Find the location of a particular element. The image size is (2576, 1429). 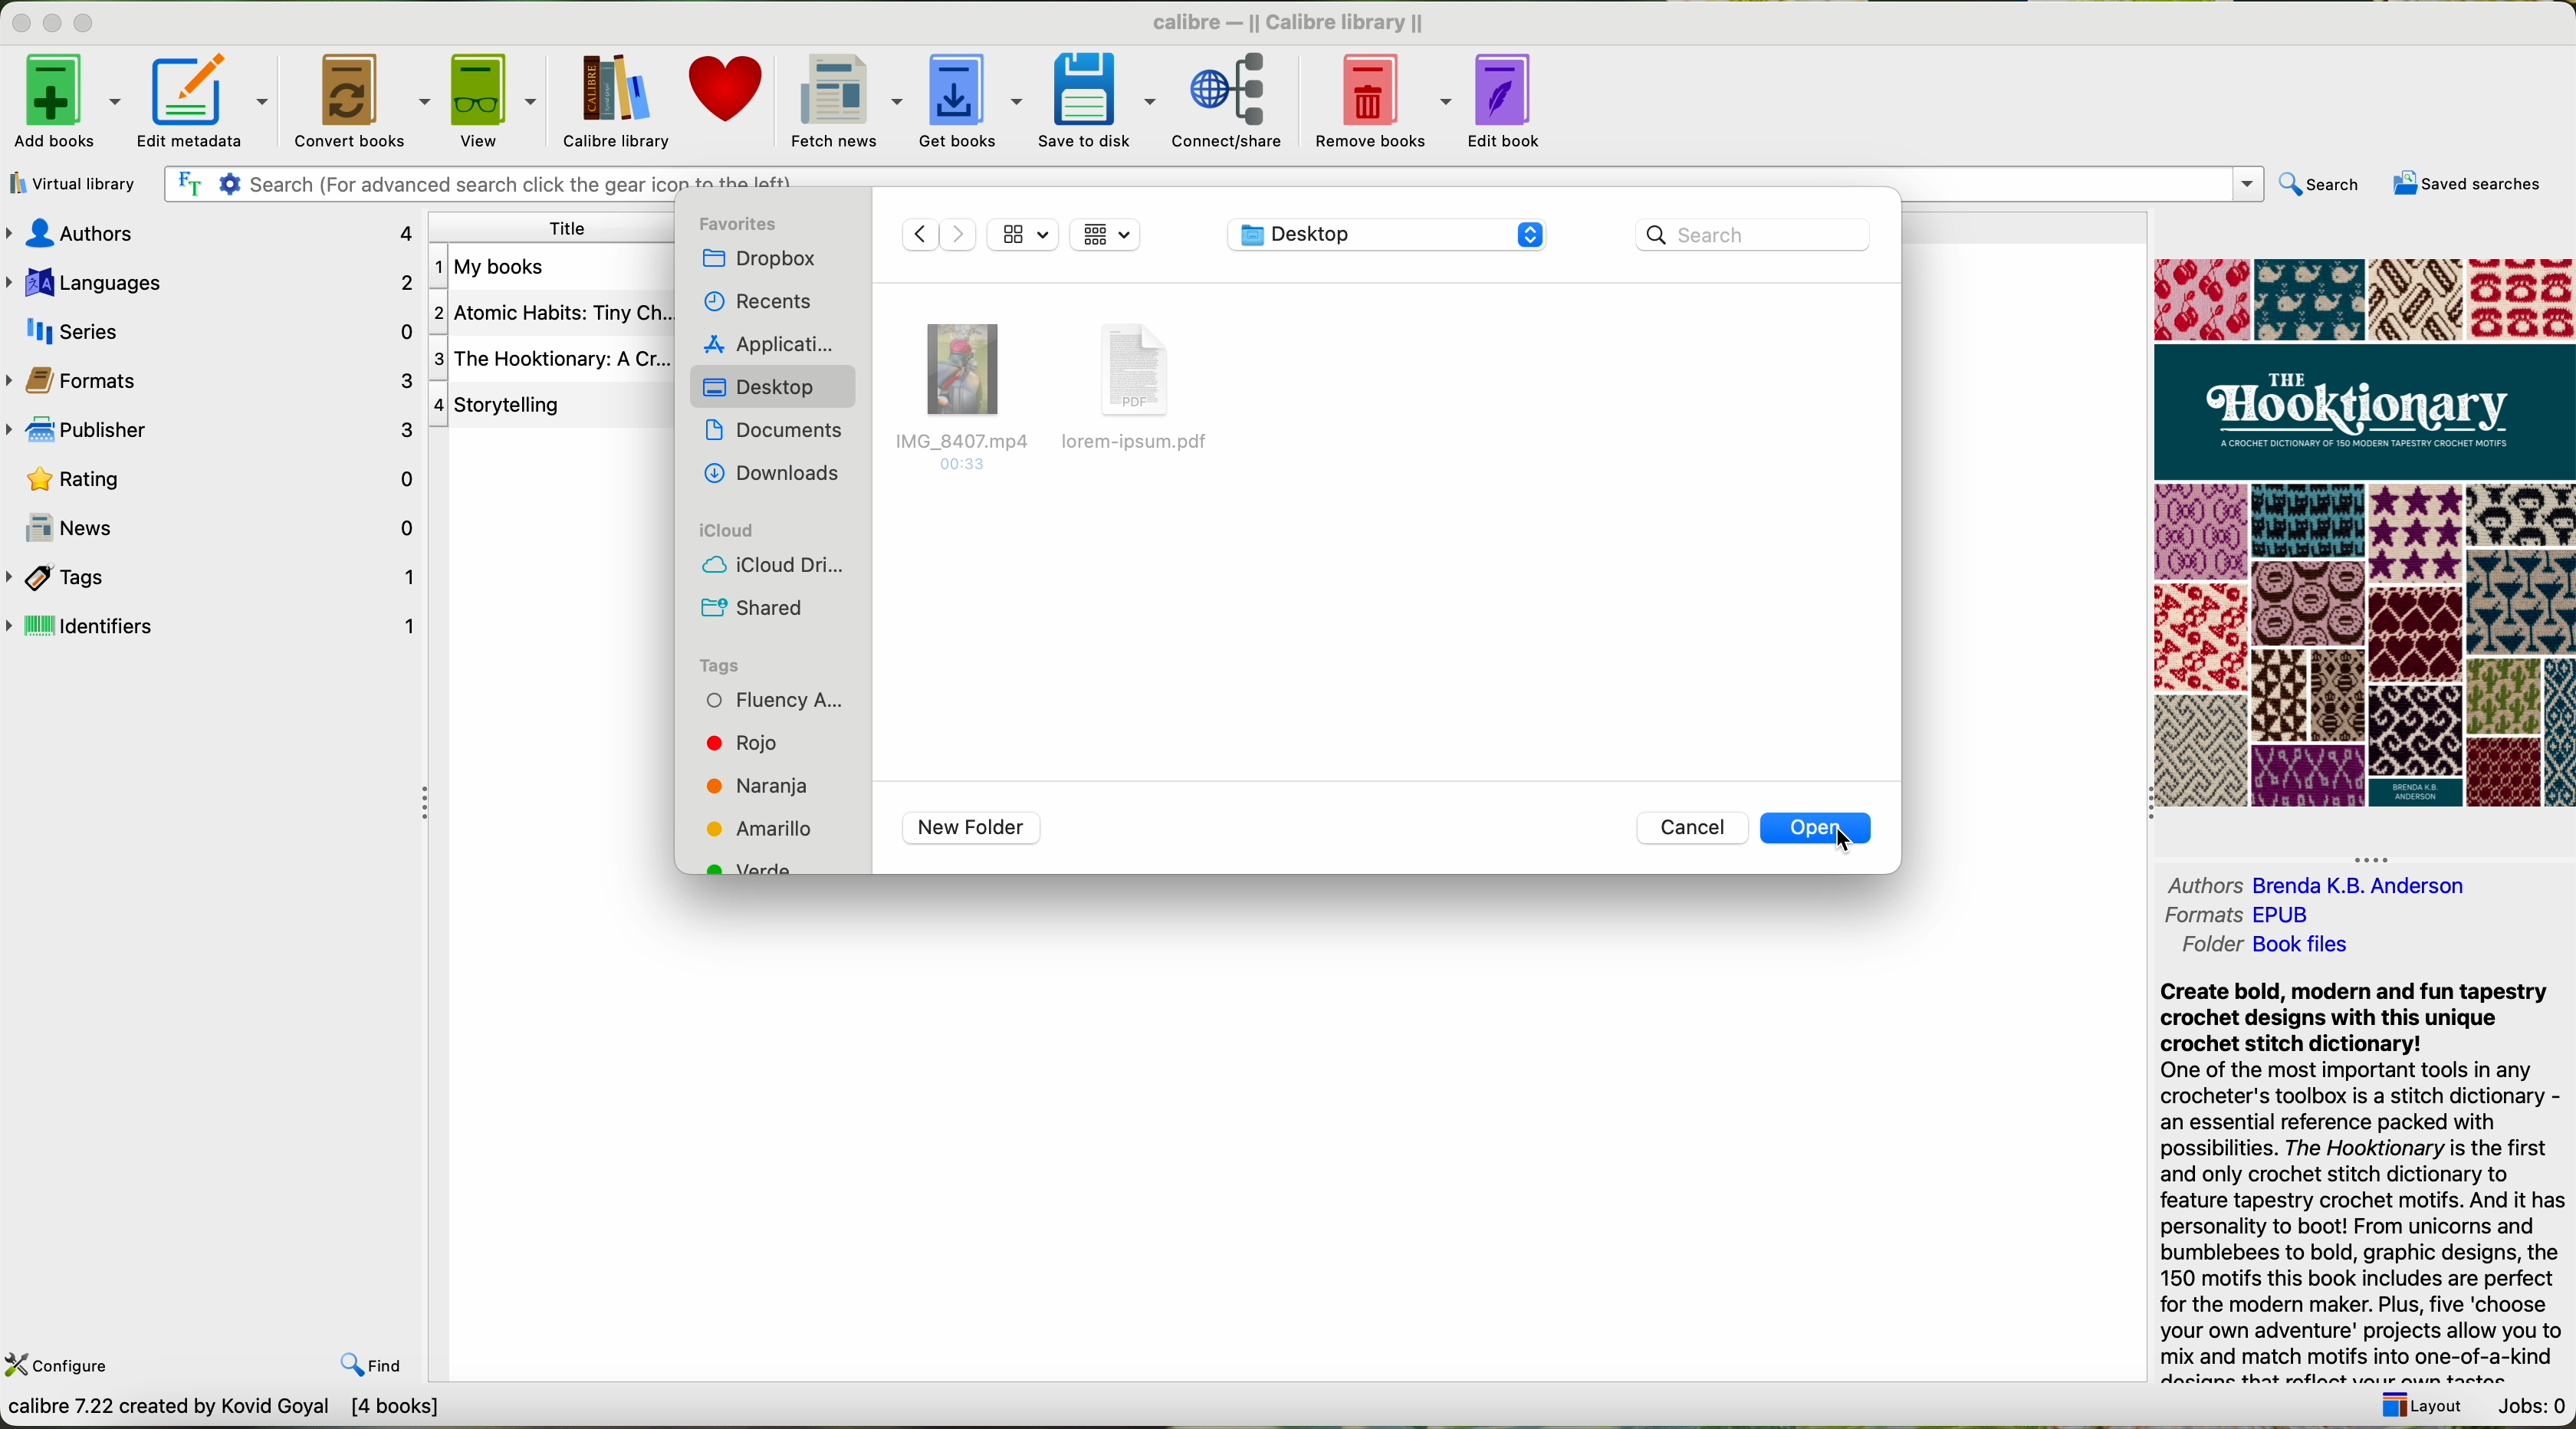

Create bold, modern and fun tapestry
crochet designs with this unique
crochet stitch dictionary!

One of the most important tools in any
crocheter's toolbox is a stitch dictionary -
an essential reference packed with
possibilities. The Hooktionary is the first
and only crochet stitch dictionary to
feature tapestry crochet motifs. And it has
personality to boot! From unicorns and
bumblebees to bold, graphic designs, the
150 motifs this book includes are perfect
for the modern maker. Plus, five ‘choose
your own adventure' projects allow you to
mix and match motifs into one-of-a-kind
anise Slant mwablasnt 2am 00 Siam Pandan is located at coordinates (2348, 1178).